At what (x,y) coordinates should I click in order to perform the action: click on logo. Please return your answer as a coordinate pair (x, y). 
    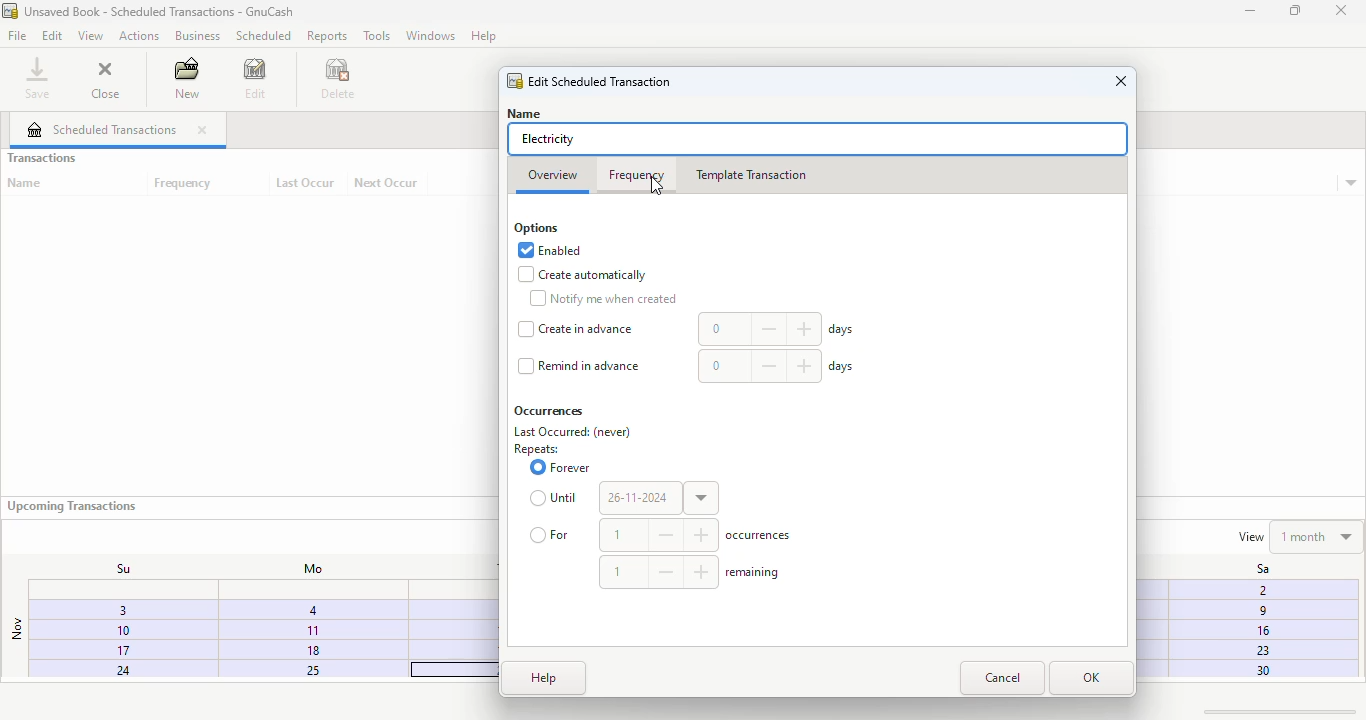
    Looking at the image, I should click on (10, 10).